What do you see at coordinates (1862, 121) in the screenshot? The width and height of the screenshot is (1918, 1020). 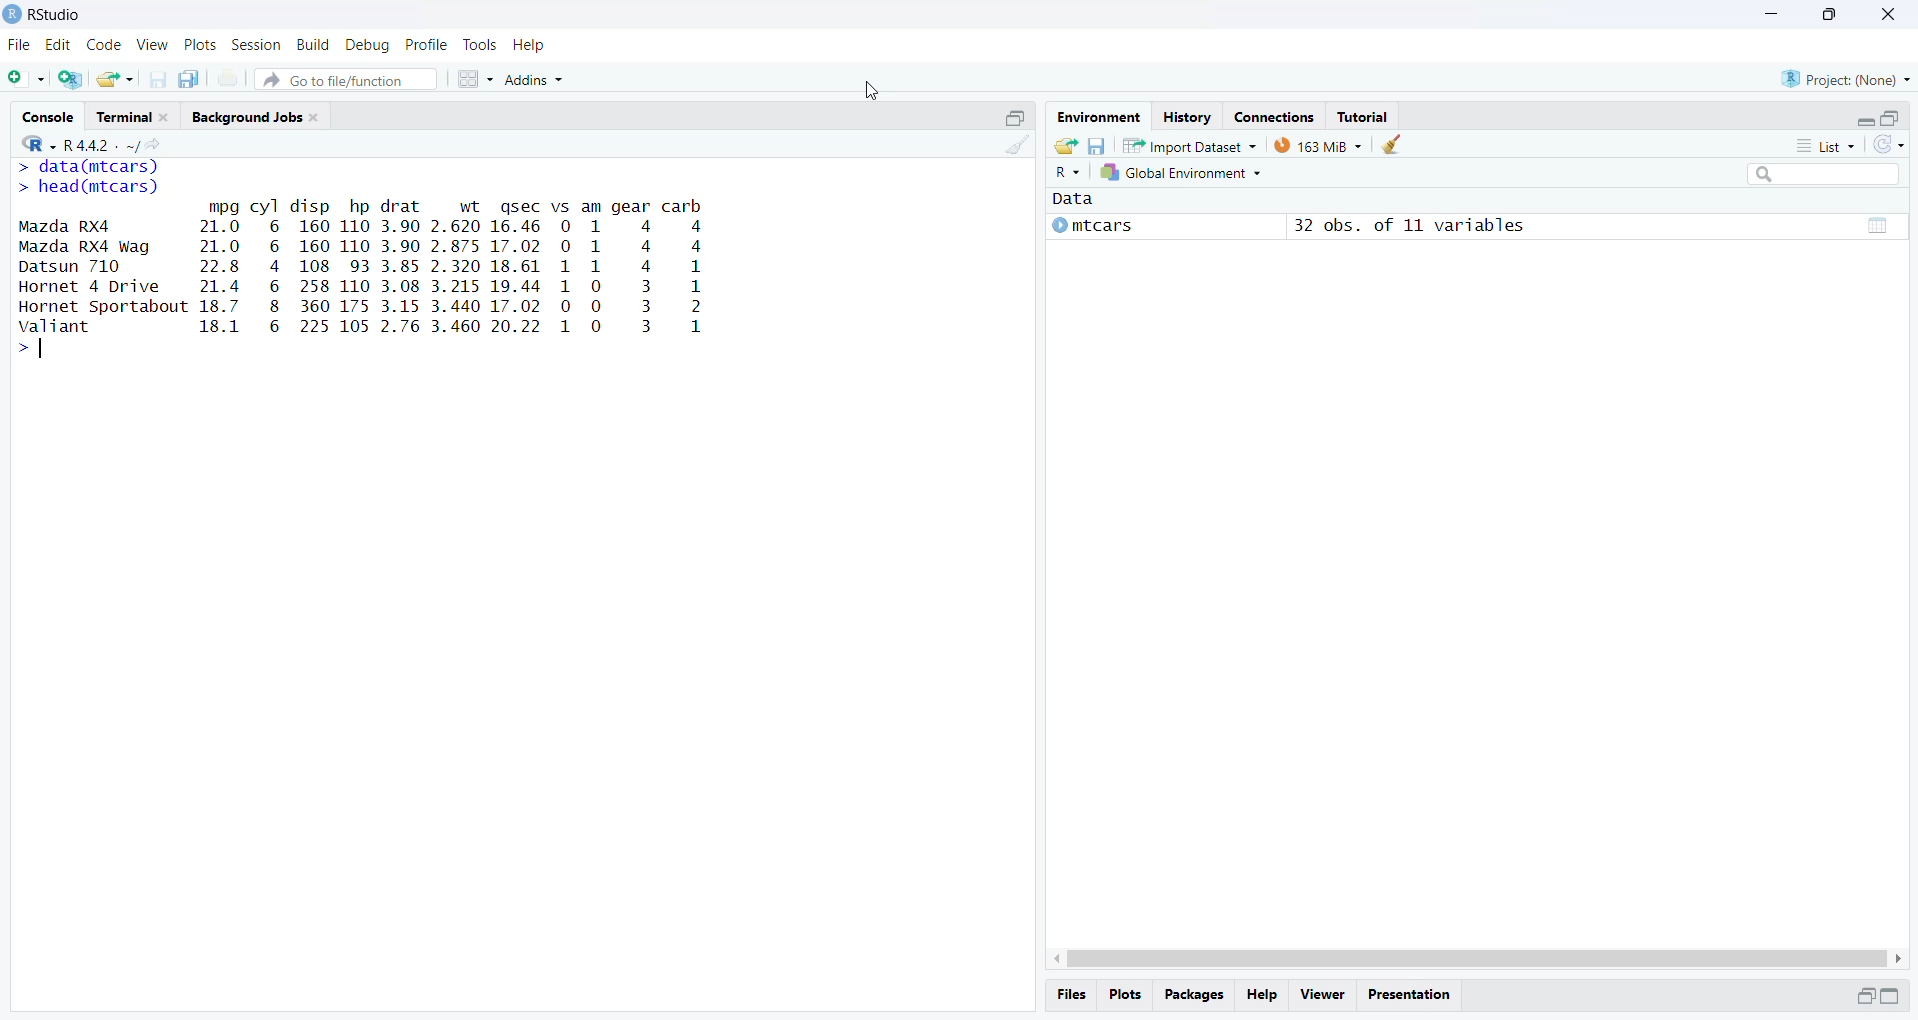 I see `expand/collapse` at bounding box center [1862, 121].